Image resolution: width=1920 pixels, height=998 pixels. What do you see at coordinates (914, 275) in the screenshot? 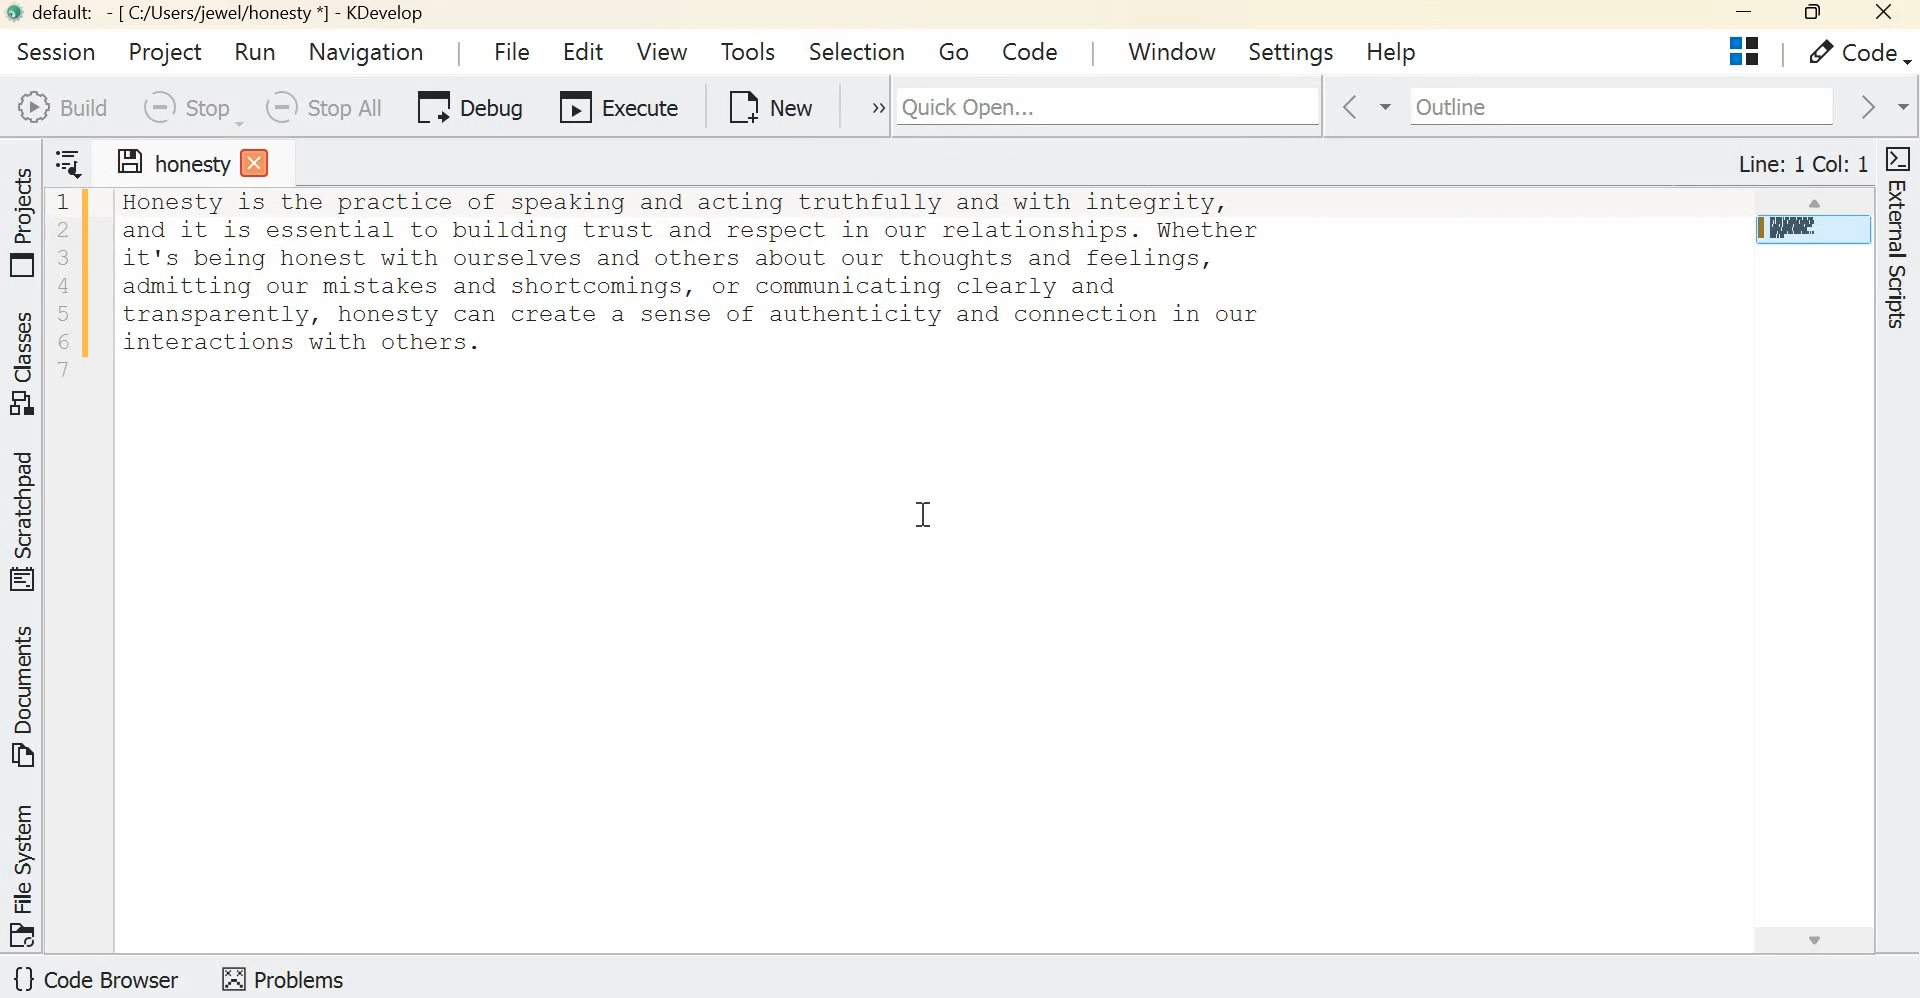
I see `Text - Honesty is the practice of speaking and acting truthfully and with integrity, and it is essential to building trust and respect in our relationships. Whether it's being honest with ourselves and others about our thoughts and feelings, adnitting our mistakes and shortcomings, or communicating clearly and transparently, honesty can create a sense of authenticity and connection in our interactions with others.` at bounding box center [914, 275].